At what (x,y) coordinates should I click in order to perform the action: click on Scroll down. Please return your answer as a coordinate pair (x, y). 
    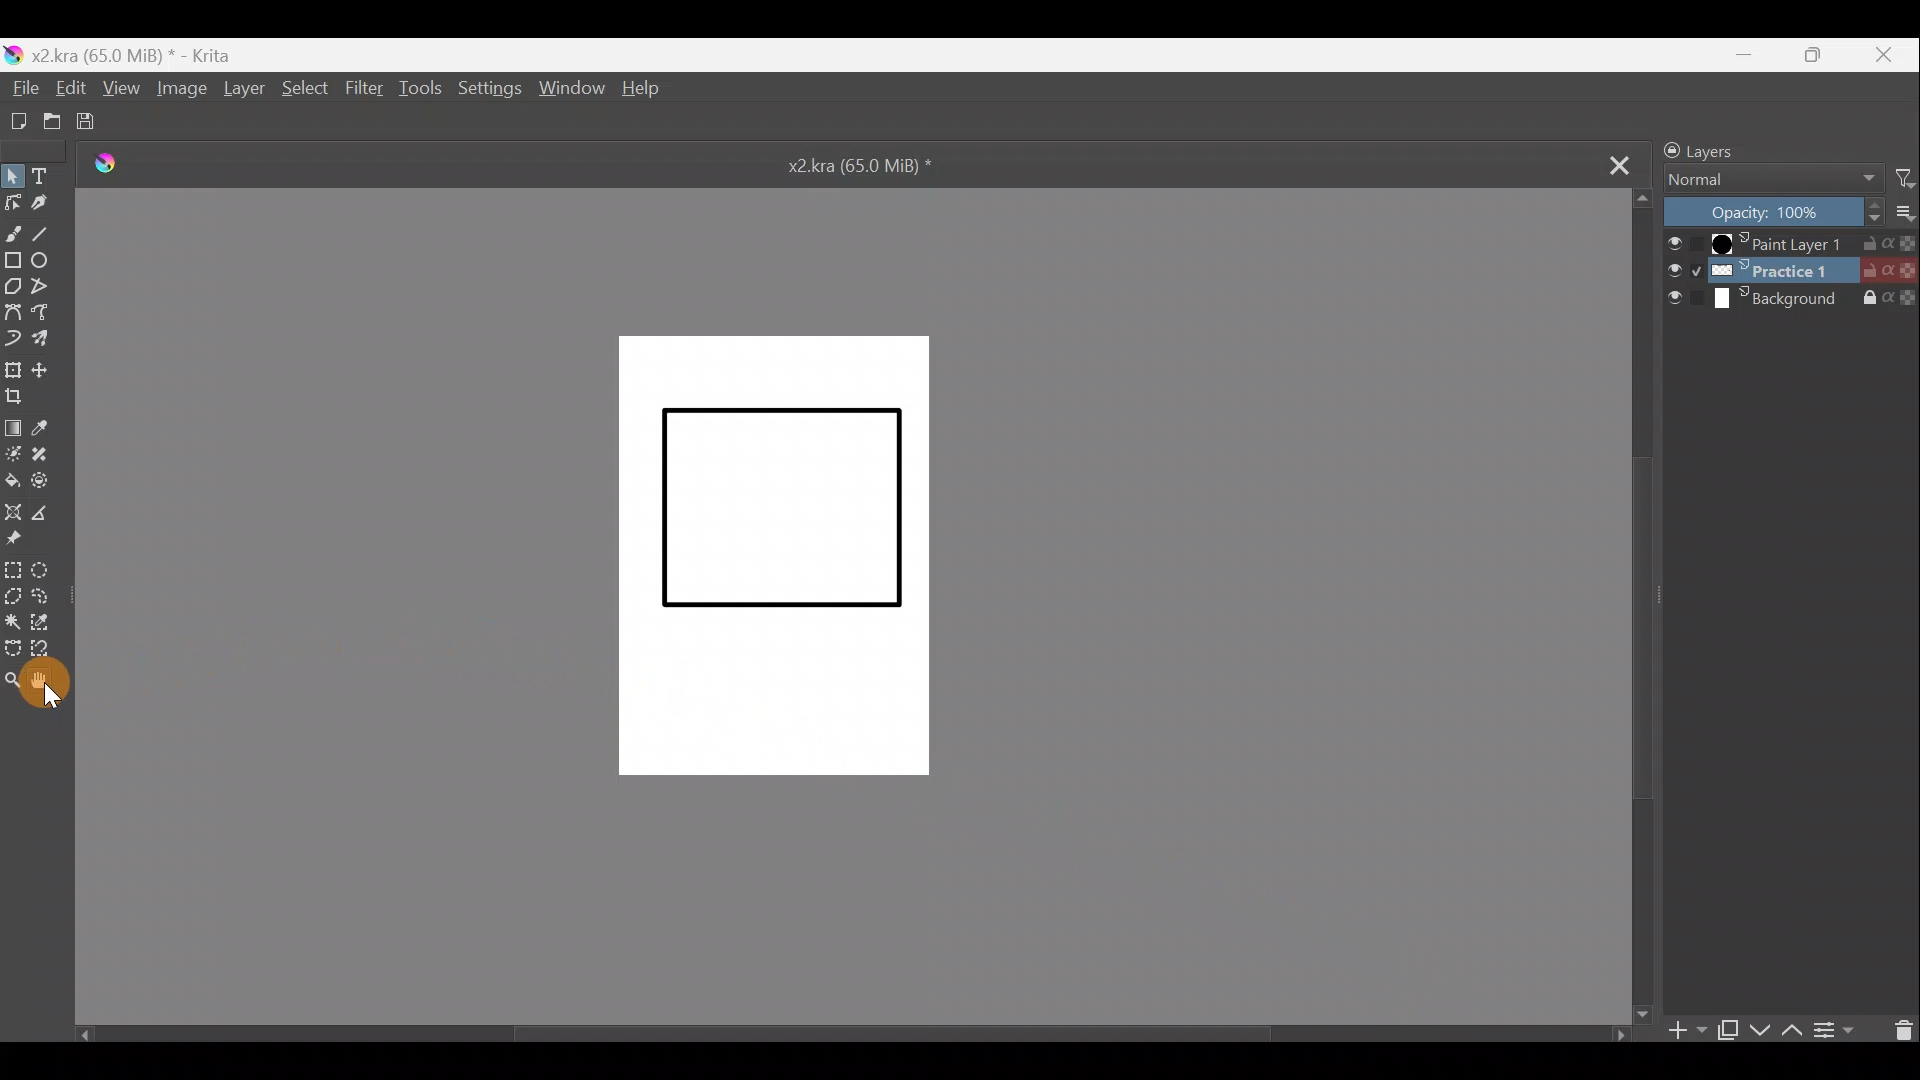
    Looking at the image, I should click on (1645, 605).